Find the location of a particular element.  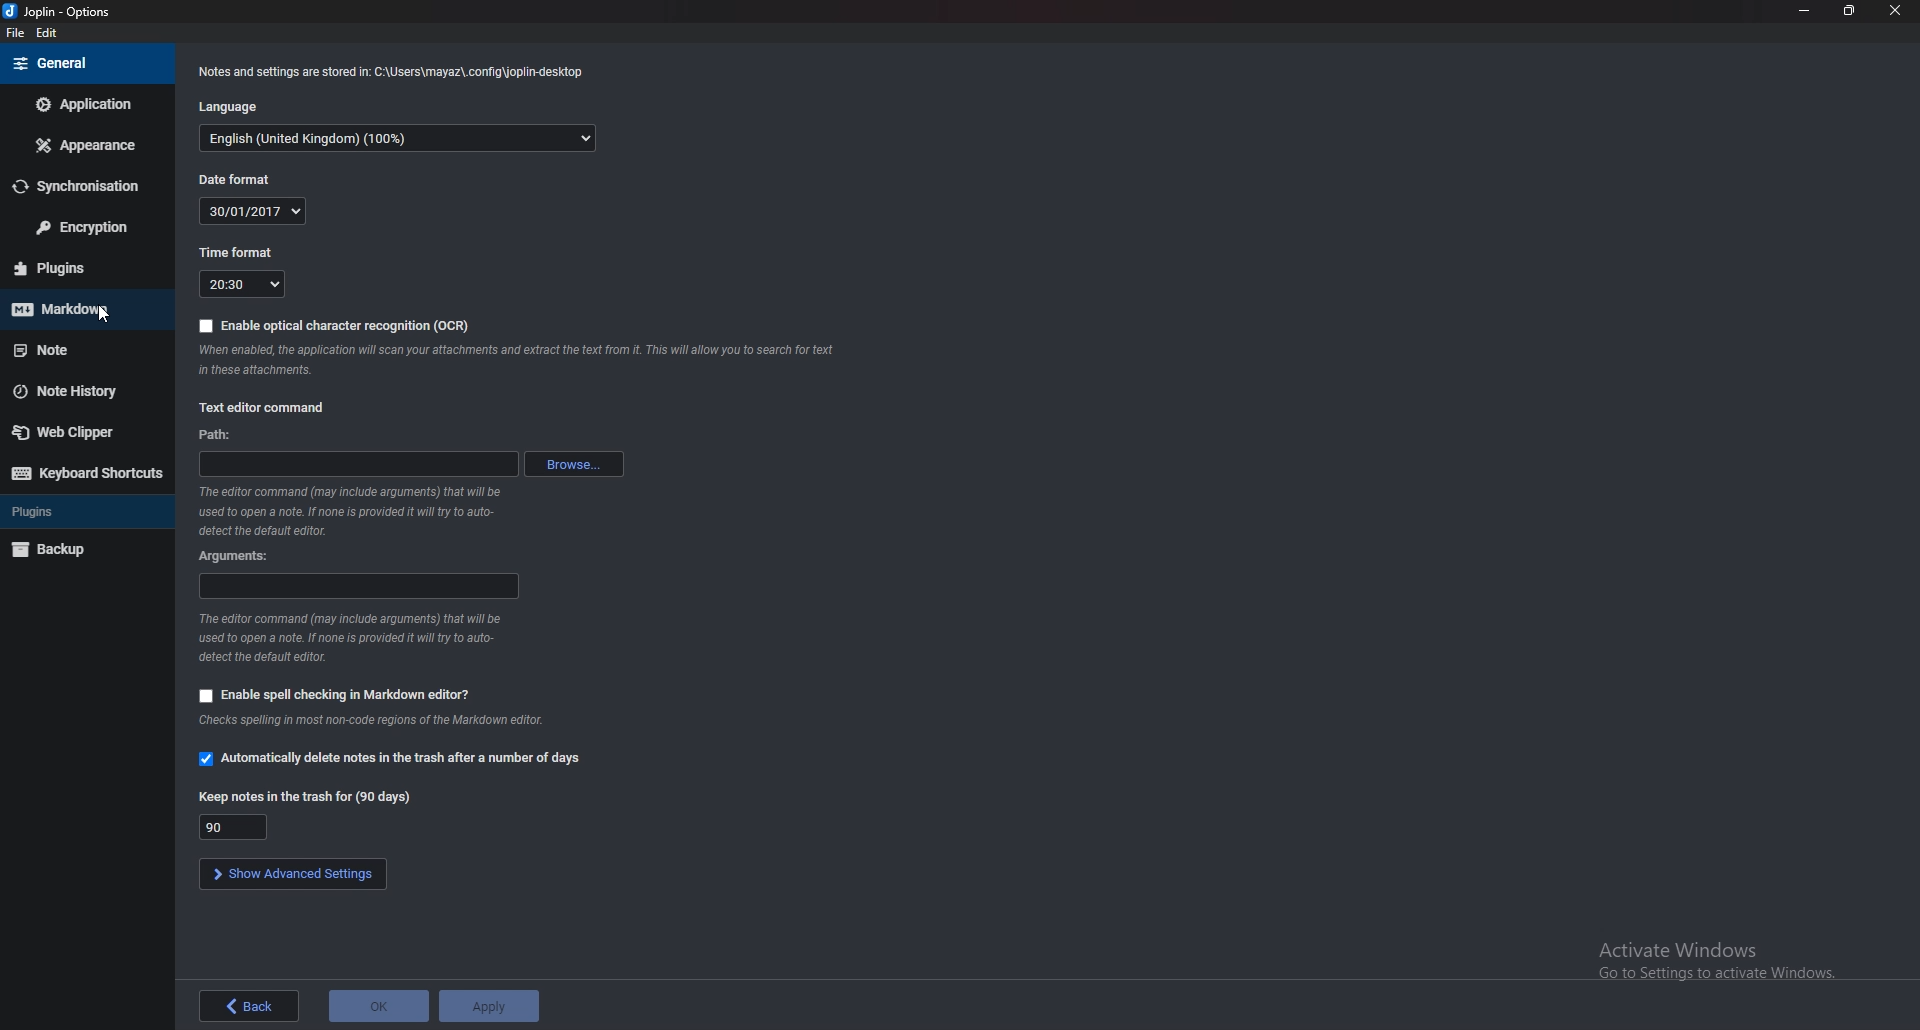

show advanced settings is located at coordinates (289, 875).